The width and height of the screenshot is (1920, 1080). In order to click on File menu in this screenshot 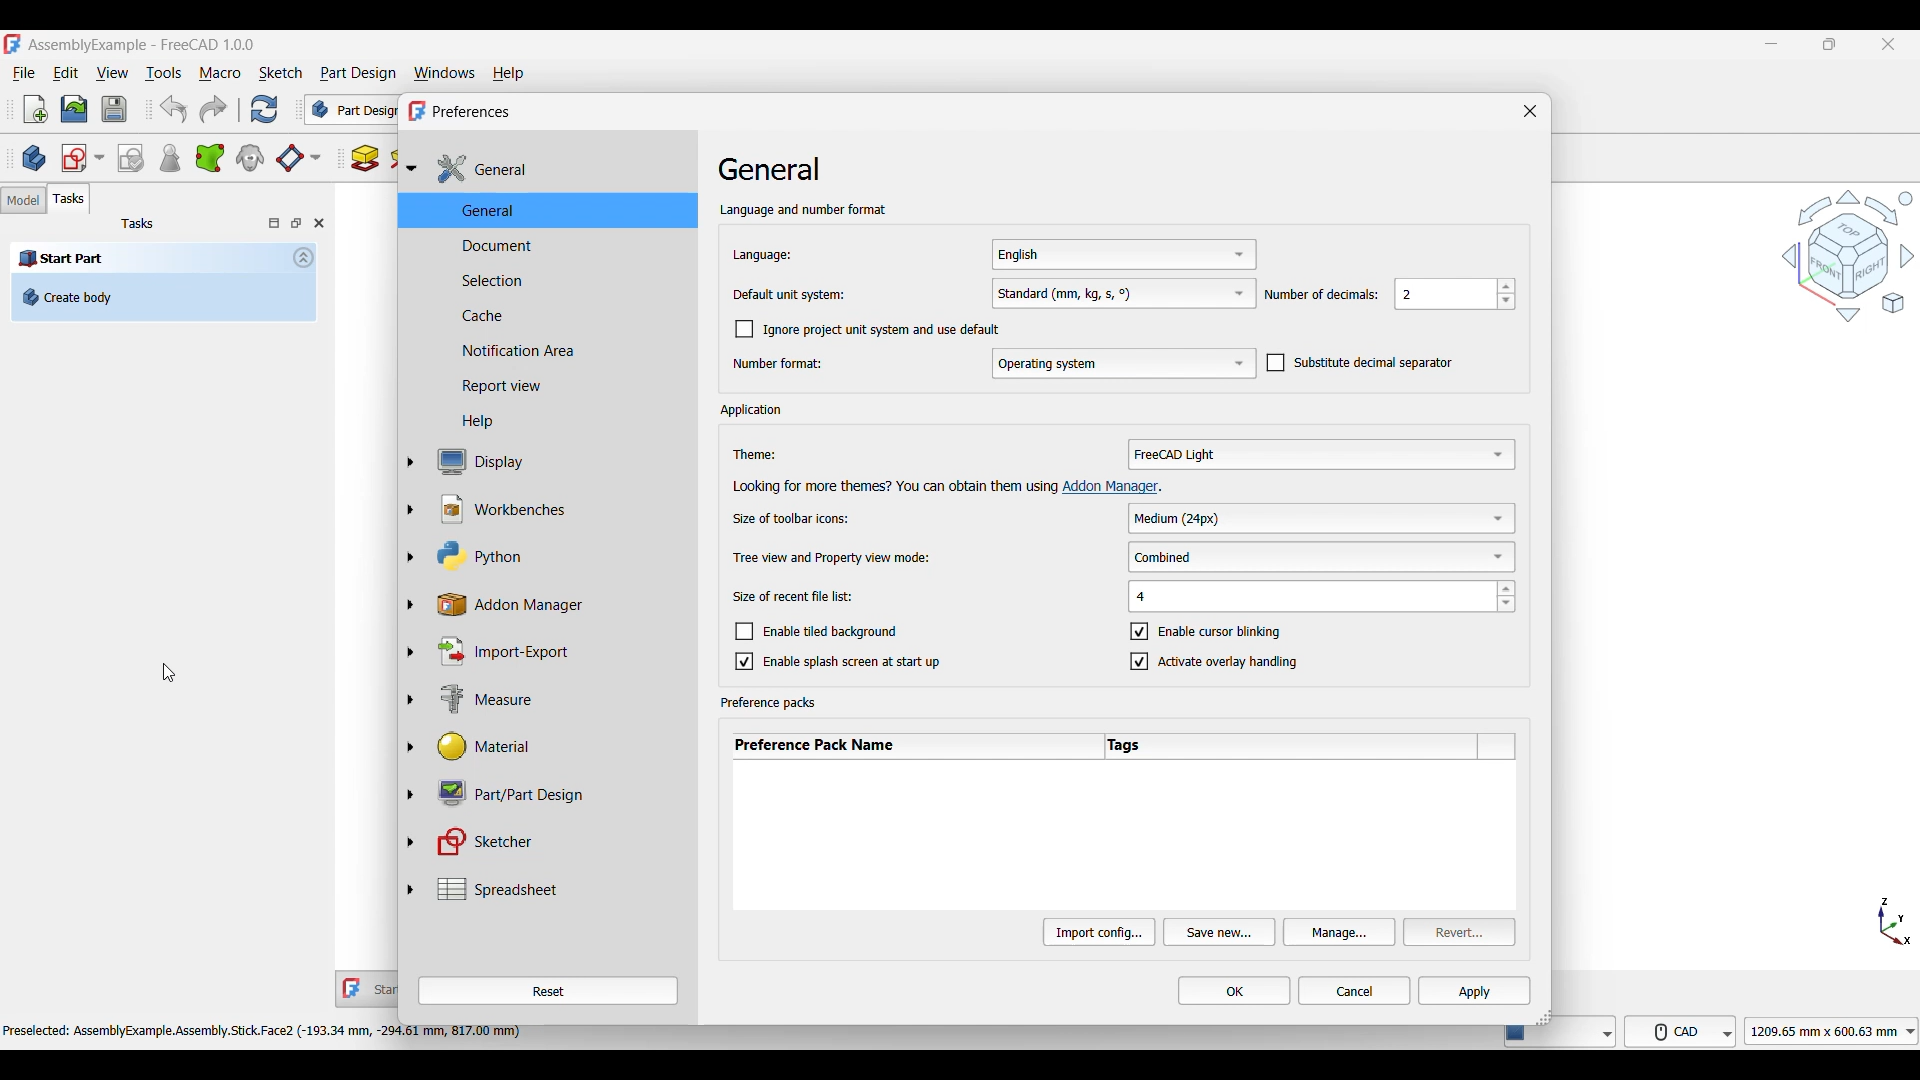, I will do `click(26, 73)`.